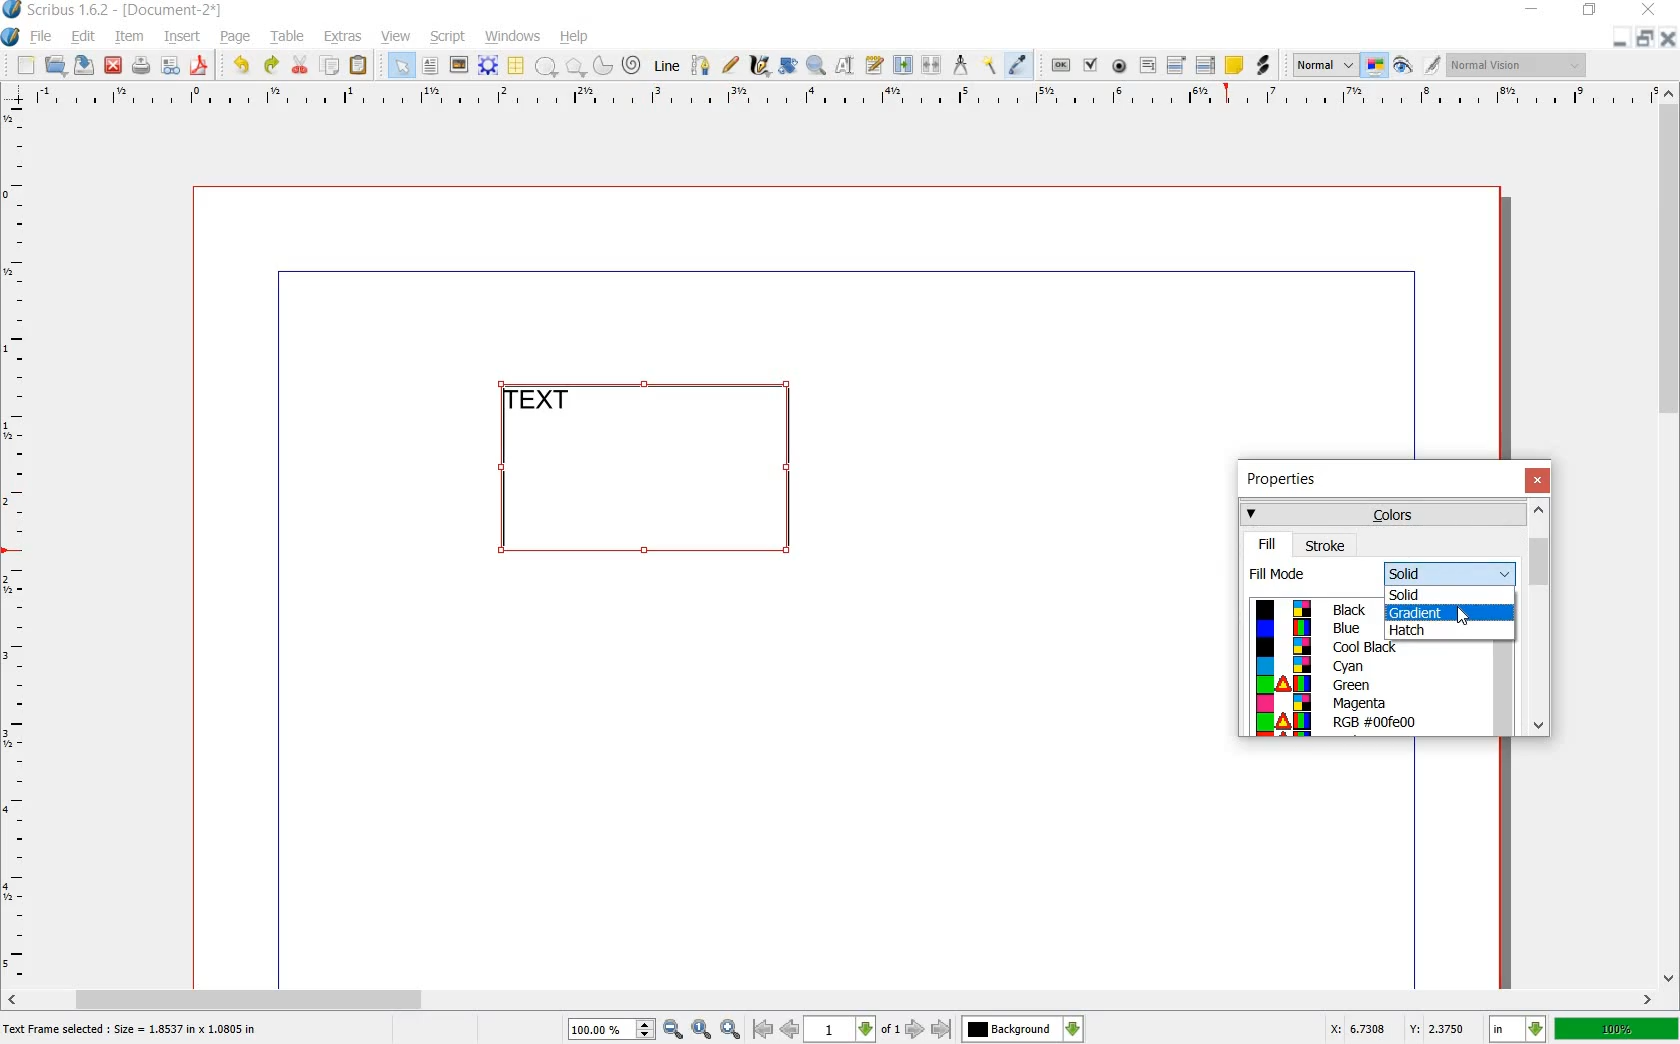 This screenshot has height=1044, width=1680. Describe the element at coordinates (601, 1029) in the screenshot. I see `100%` at that location.